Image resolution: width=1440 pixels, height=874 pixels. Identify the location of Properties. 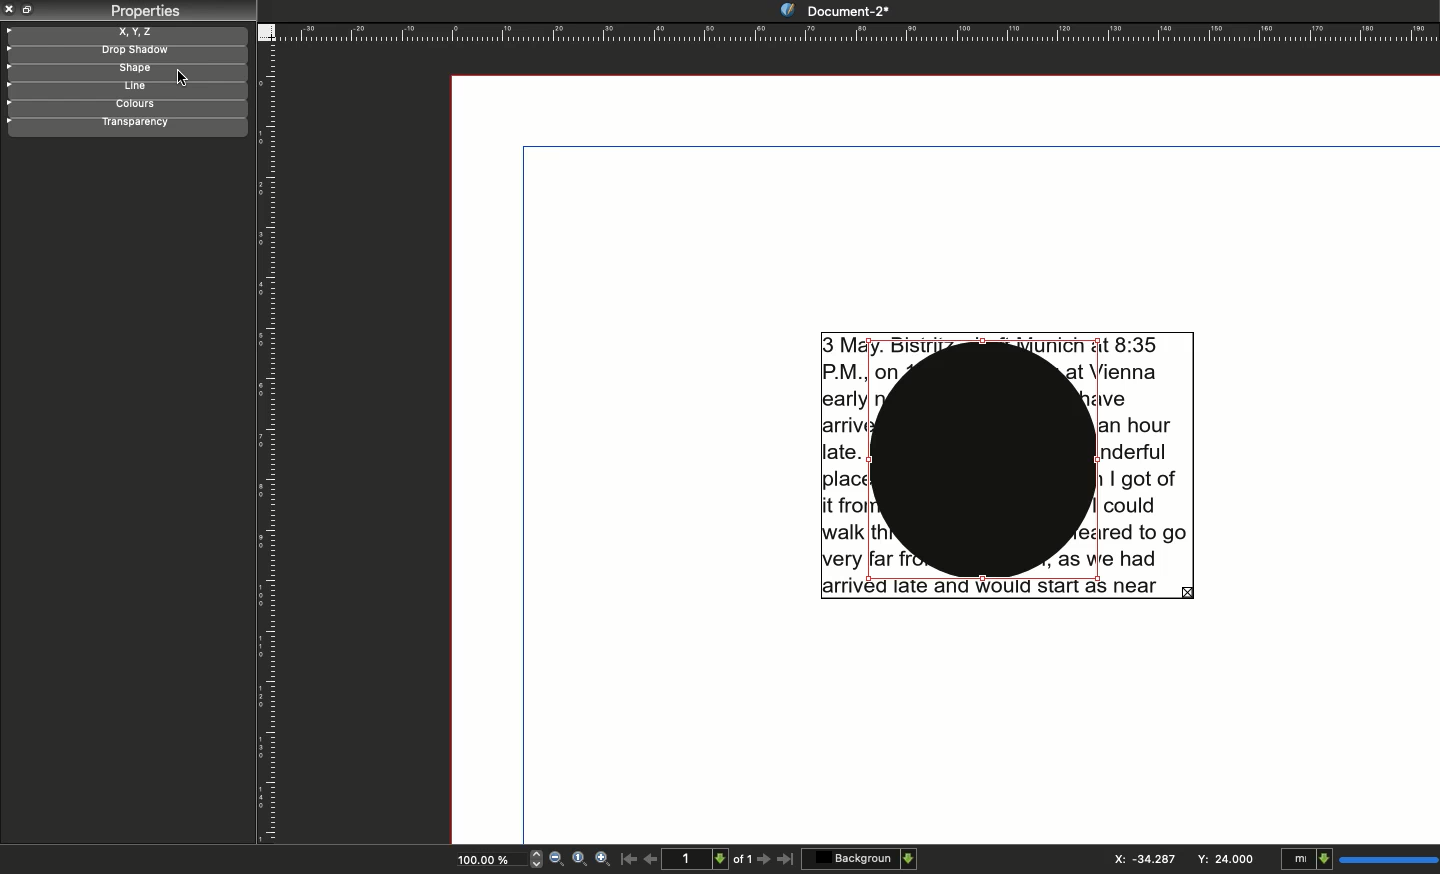
(141, 12).